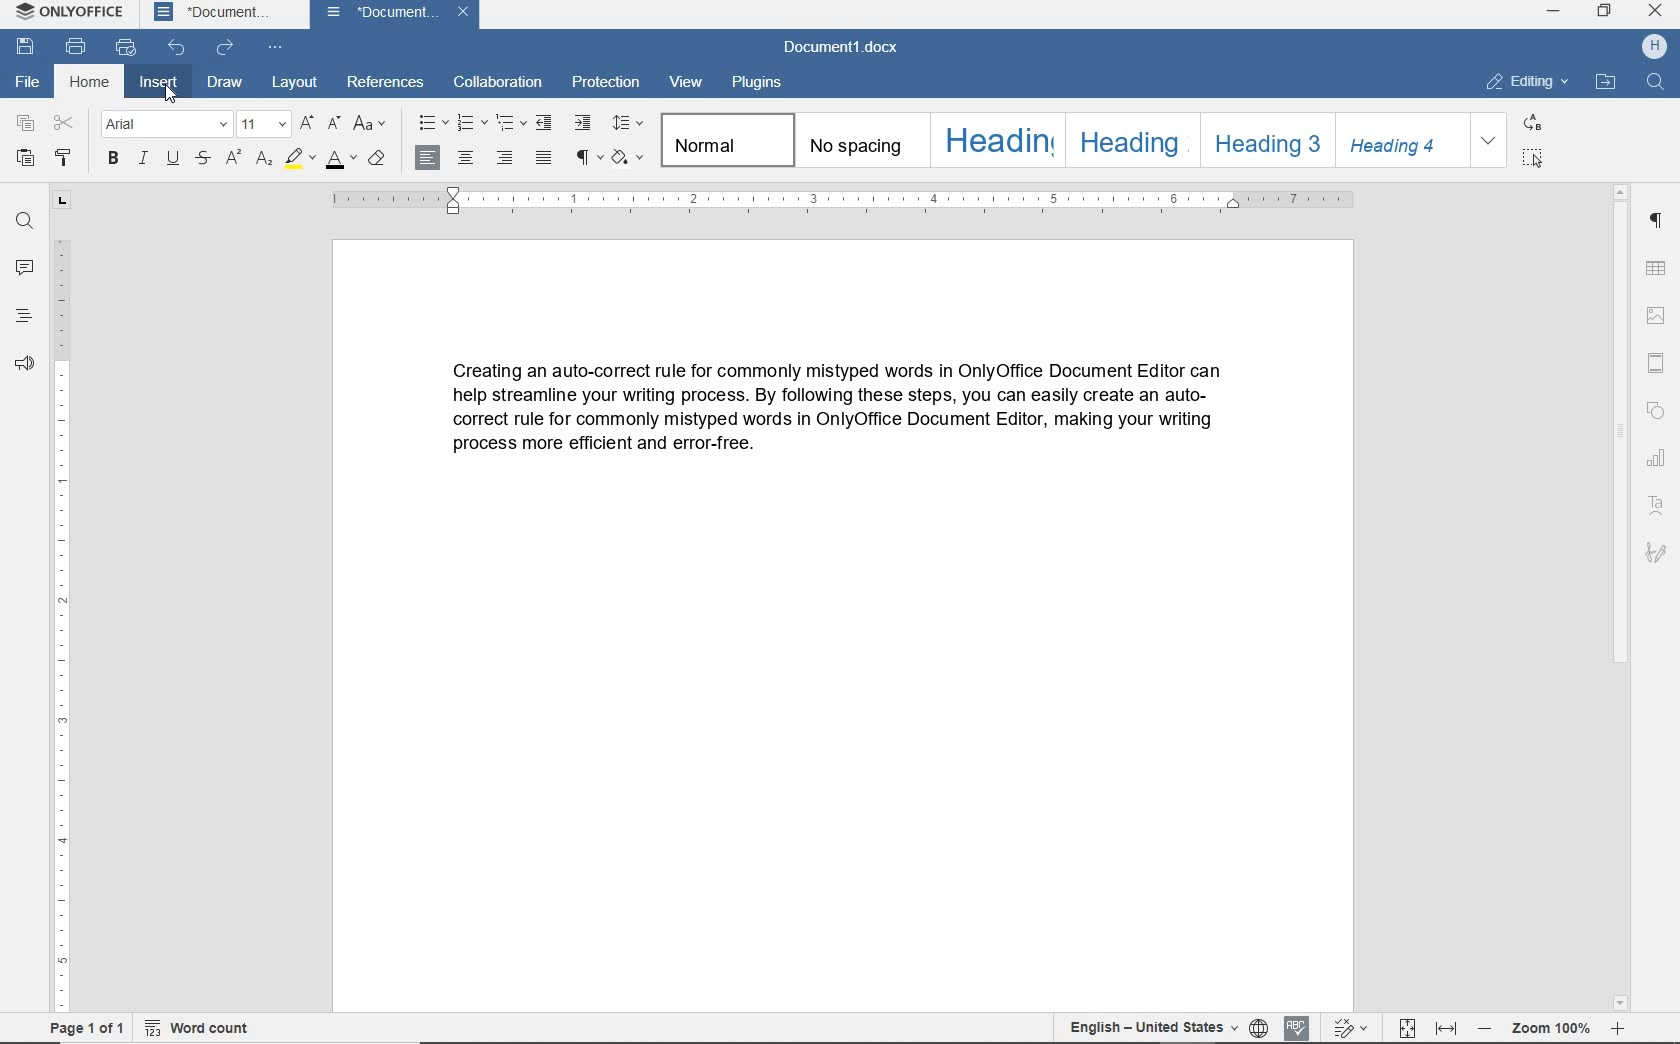  Describe the element at coordinates (224, 47) in the screenshot. I see `redo` at that location.